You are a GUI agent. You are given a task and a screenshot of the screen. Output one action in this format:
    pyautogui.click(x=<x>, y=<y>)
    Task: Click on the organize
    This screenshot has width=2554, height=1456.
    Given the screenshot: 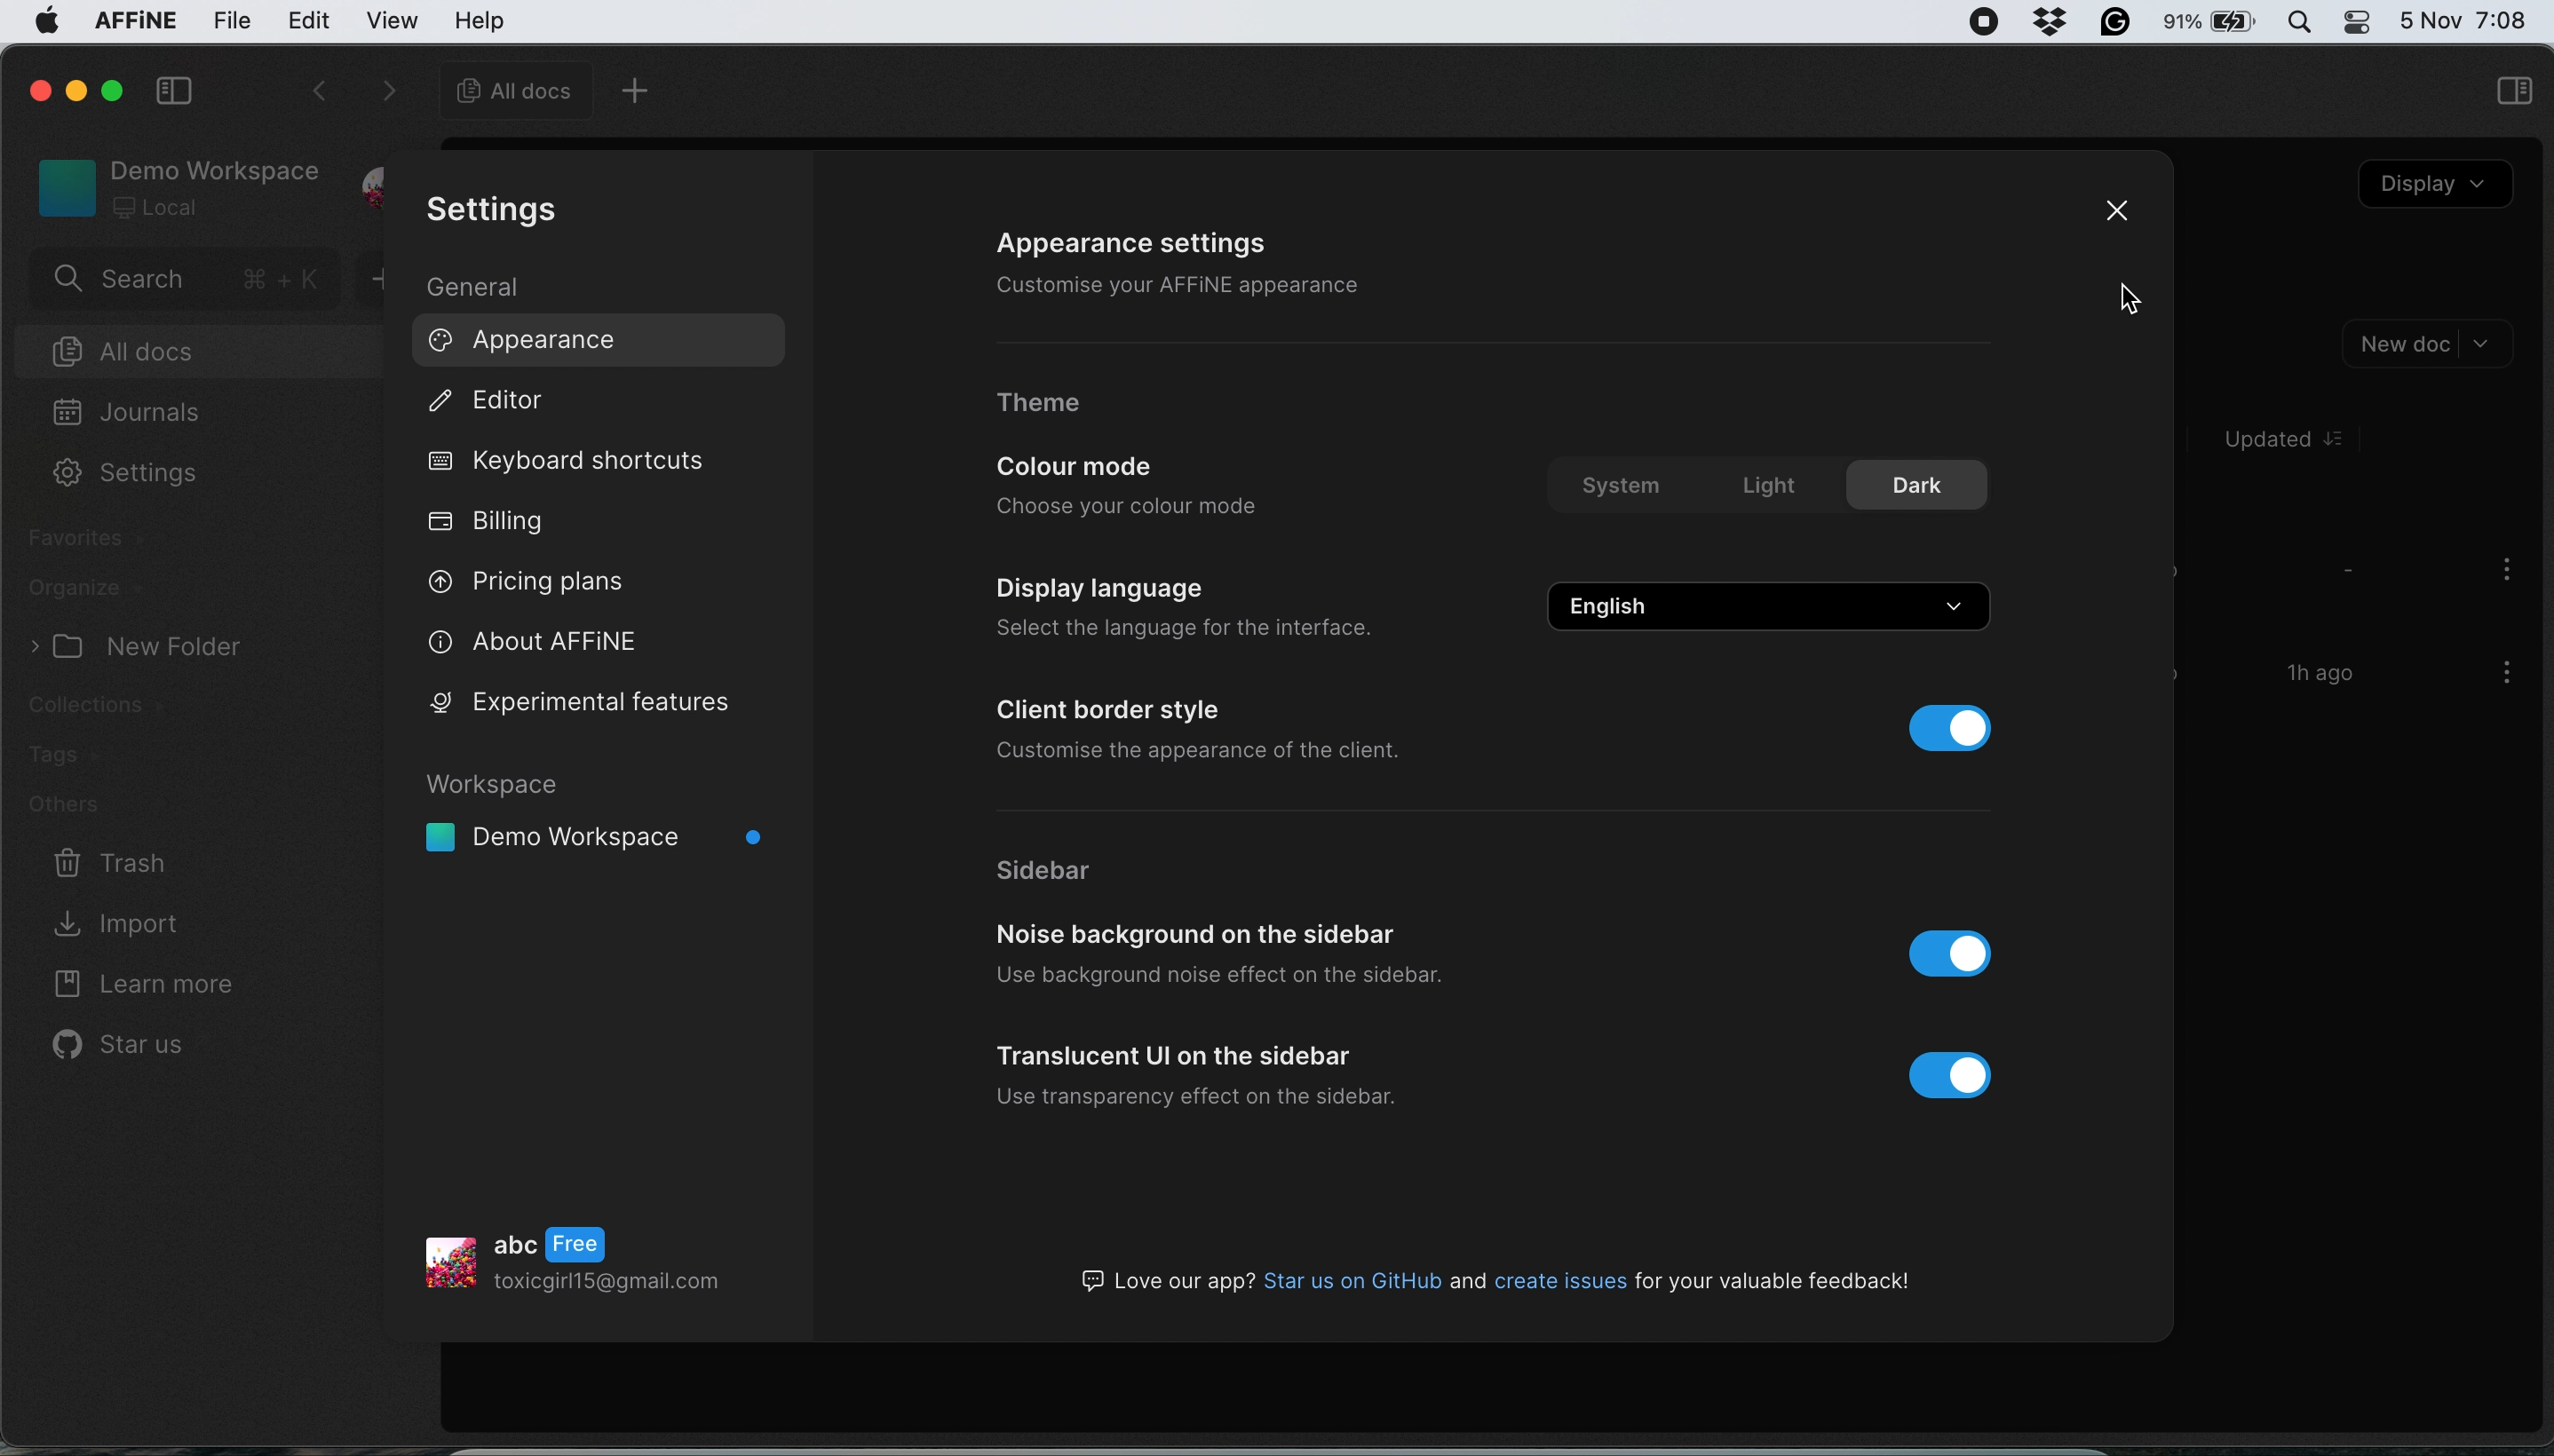 What is the action you would take?
    pyautogui.click(x=107, y=590)
    